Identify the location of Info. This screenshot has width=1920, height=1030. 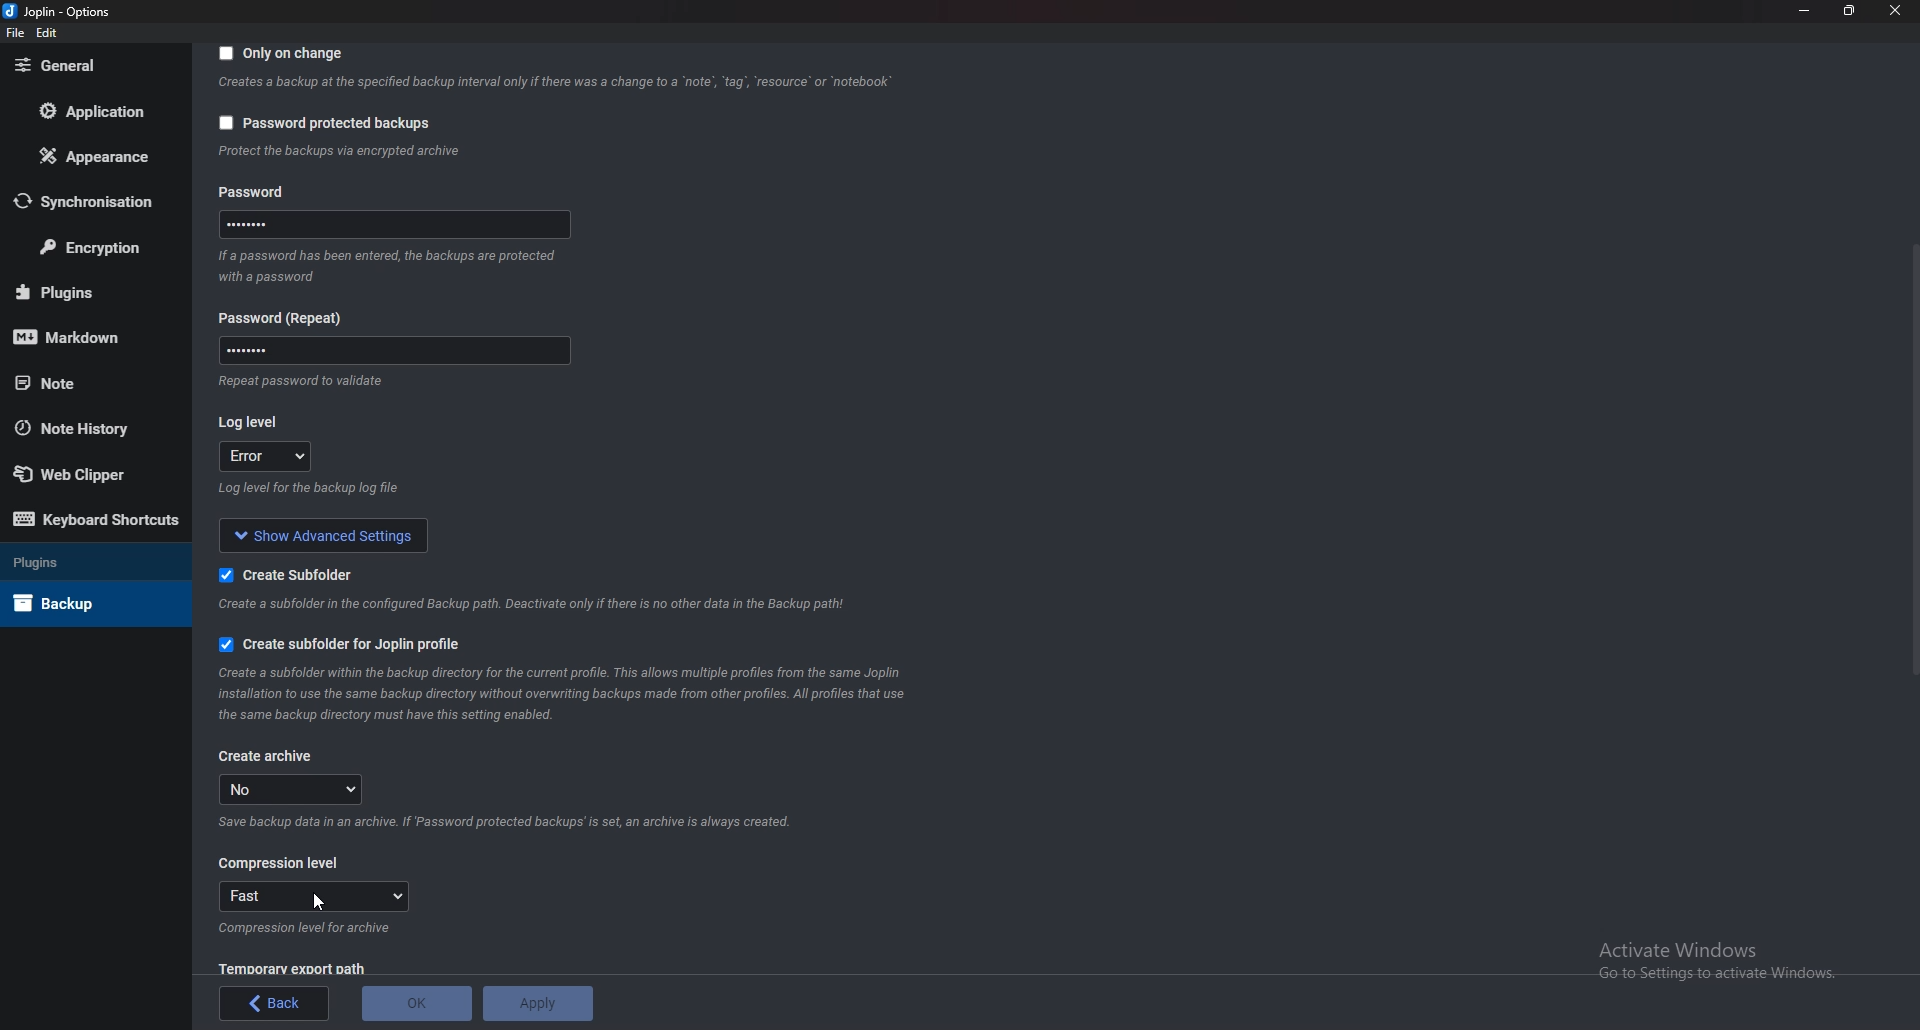
(307, 929).